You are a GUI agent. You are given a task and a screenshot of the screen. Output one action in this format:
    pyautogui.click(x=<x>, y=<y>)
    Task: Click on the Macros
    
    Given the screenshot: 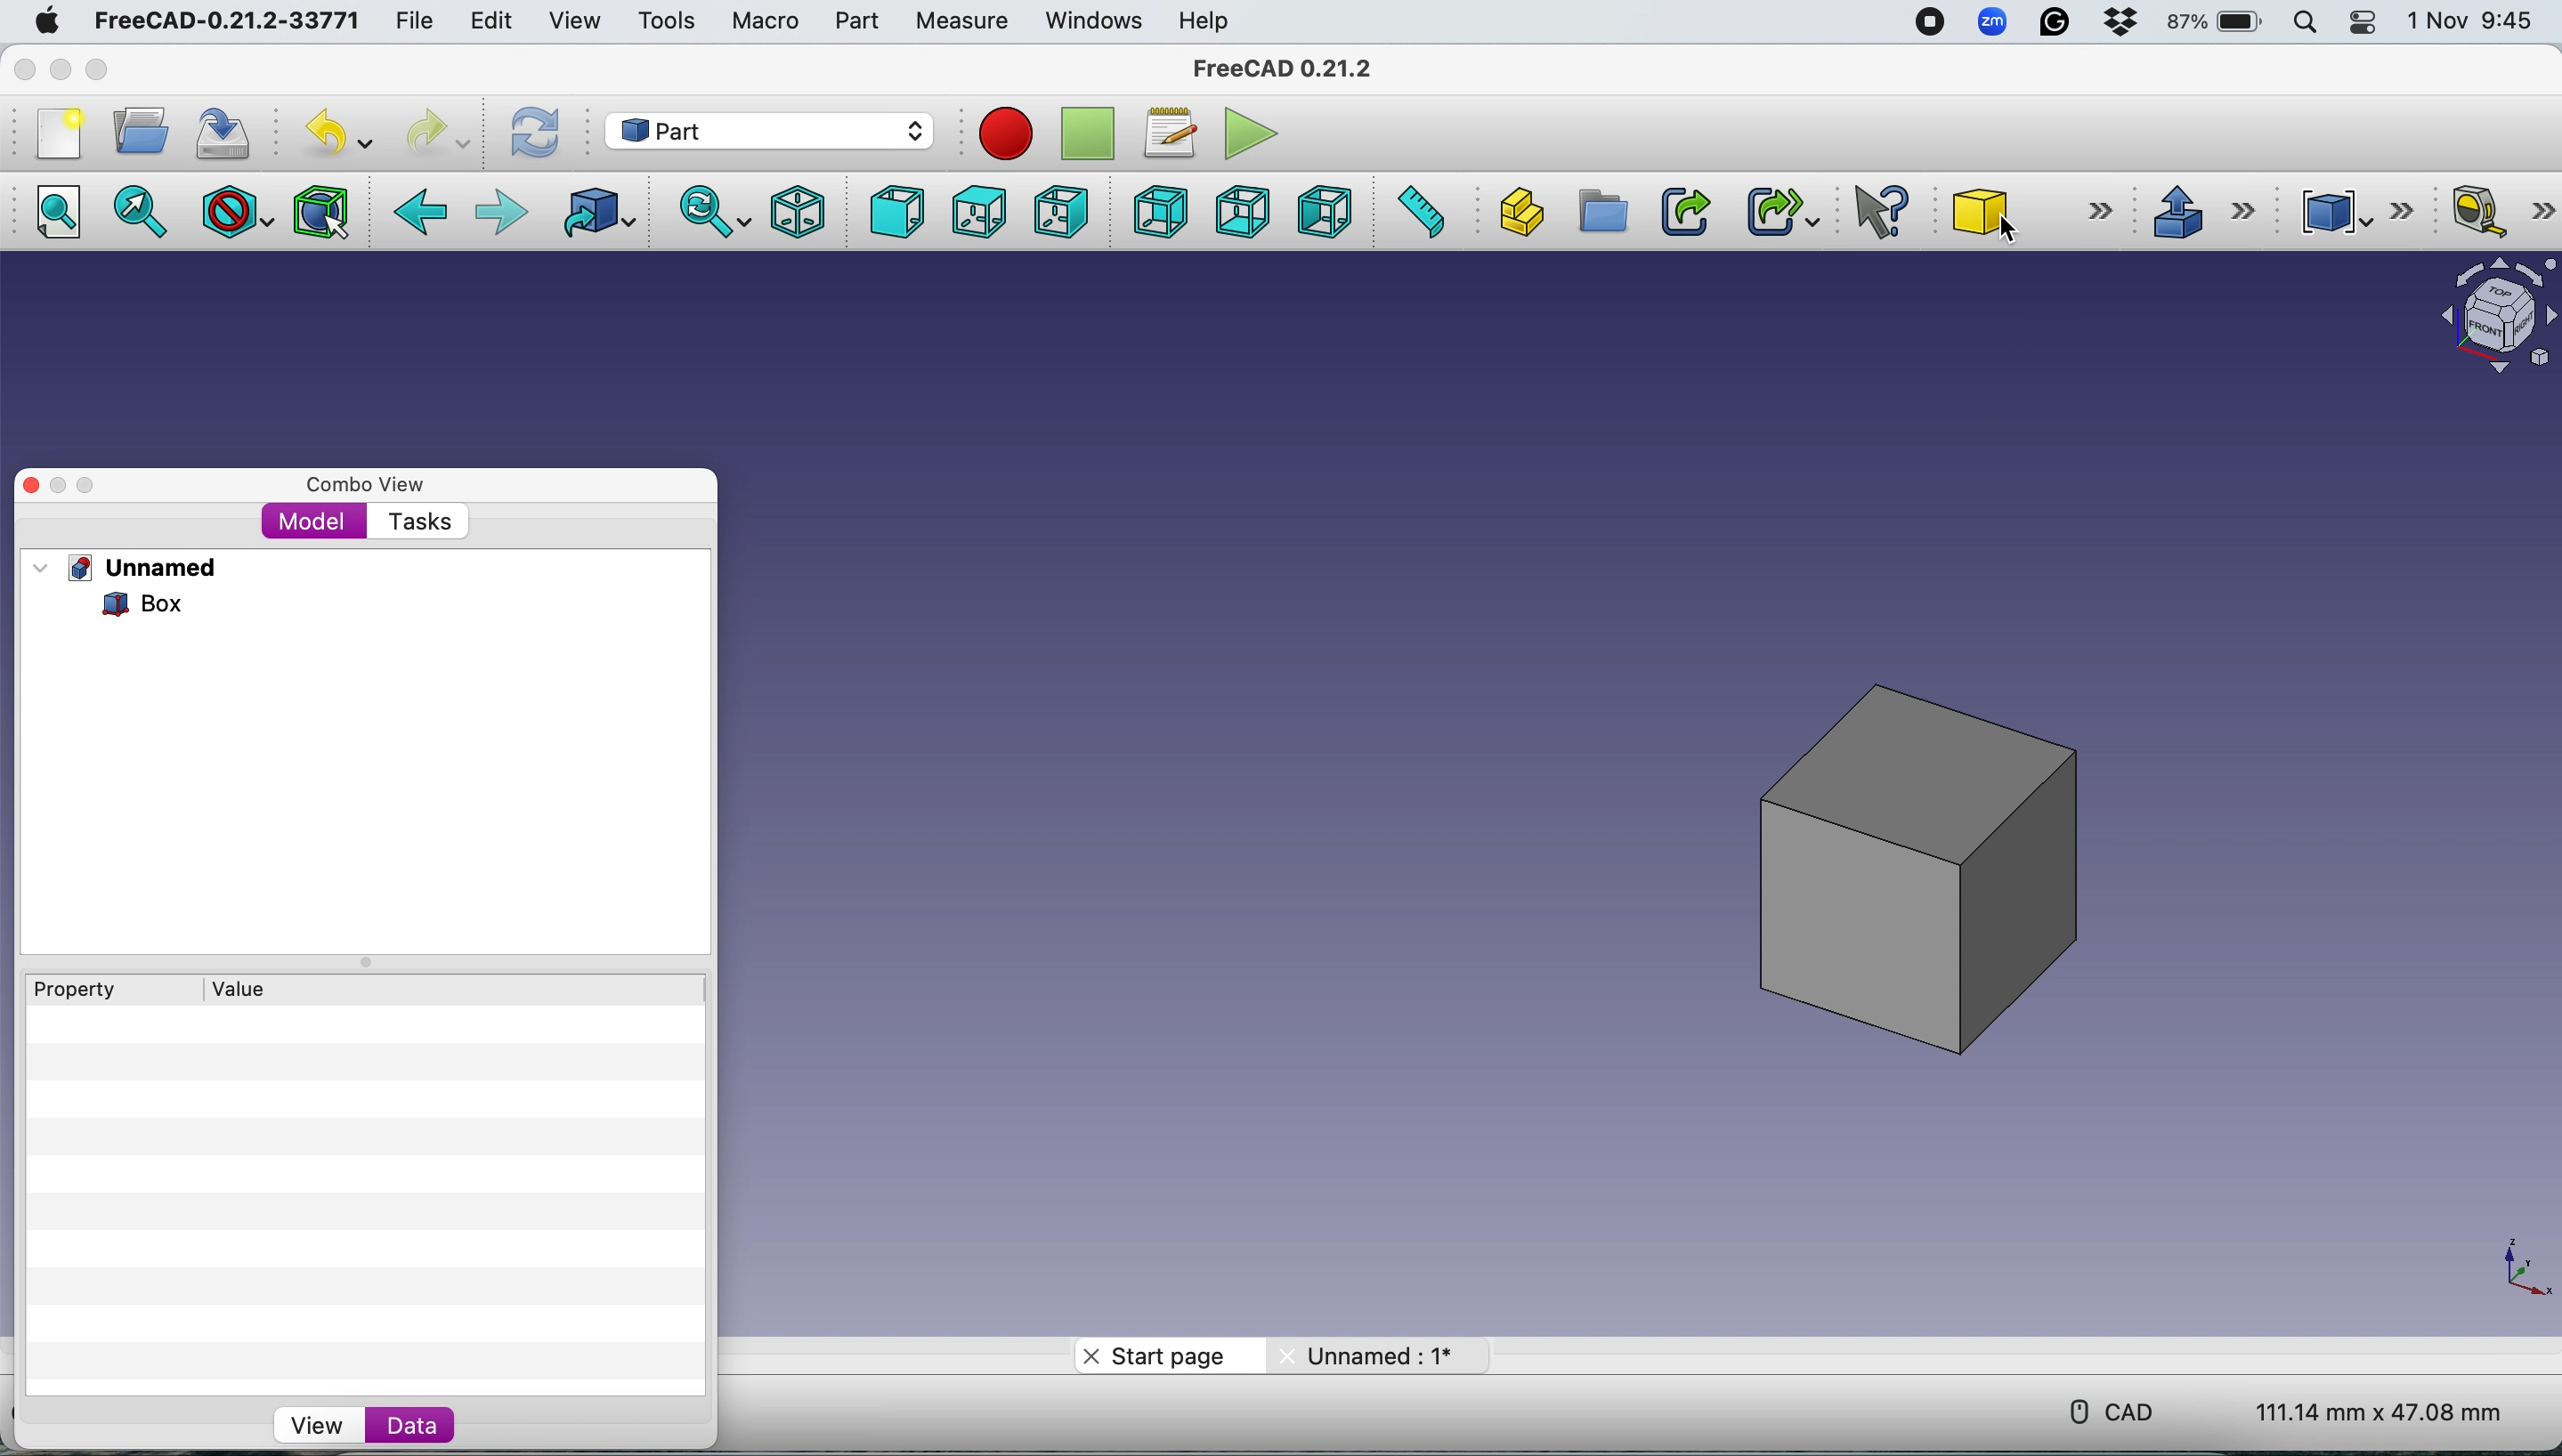 What is the action you would take?
    pyautogui.click(x=1176, y=134)
    